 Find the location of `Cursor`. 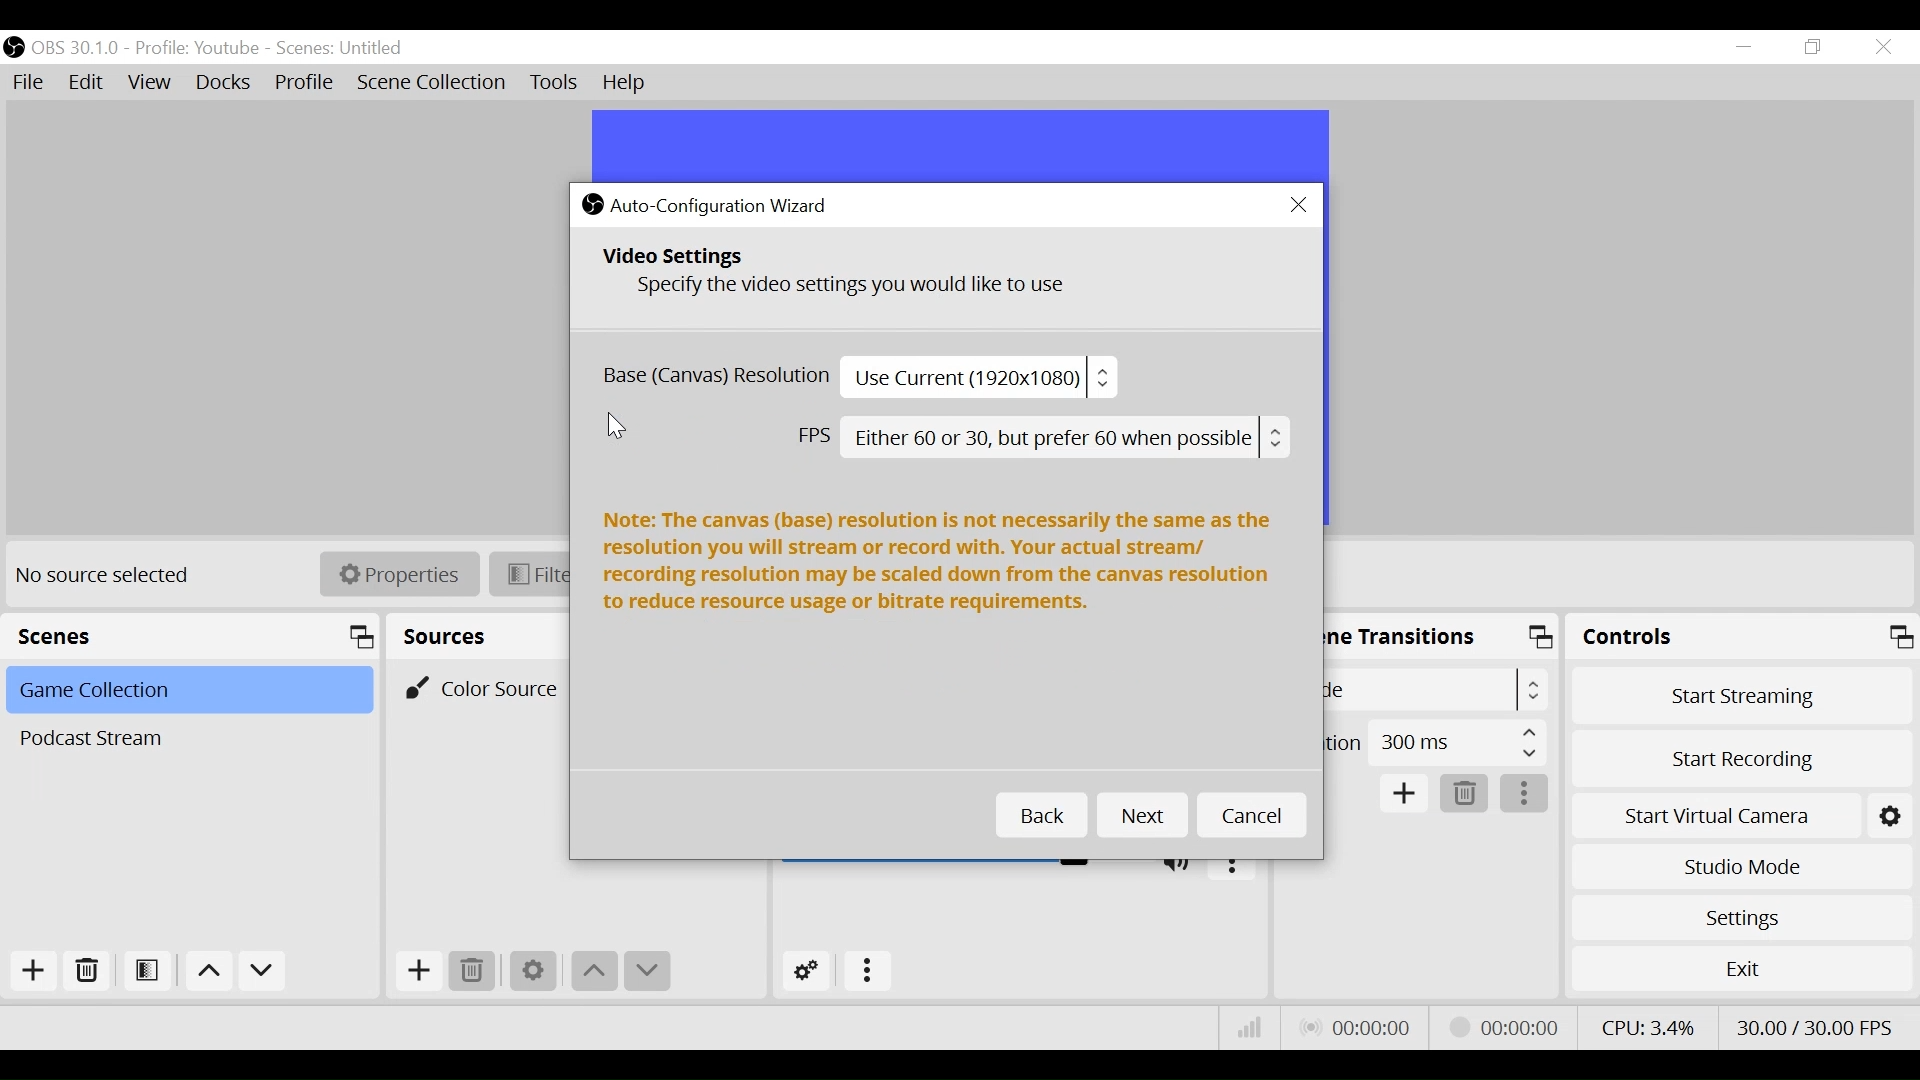

Cursor is located at coordinates (619, 429).